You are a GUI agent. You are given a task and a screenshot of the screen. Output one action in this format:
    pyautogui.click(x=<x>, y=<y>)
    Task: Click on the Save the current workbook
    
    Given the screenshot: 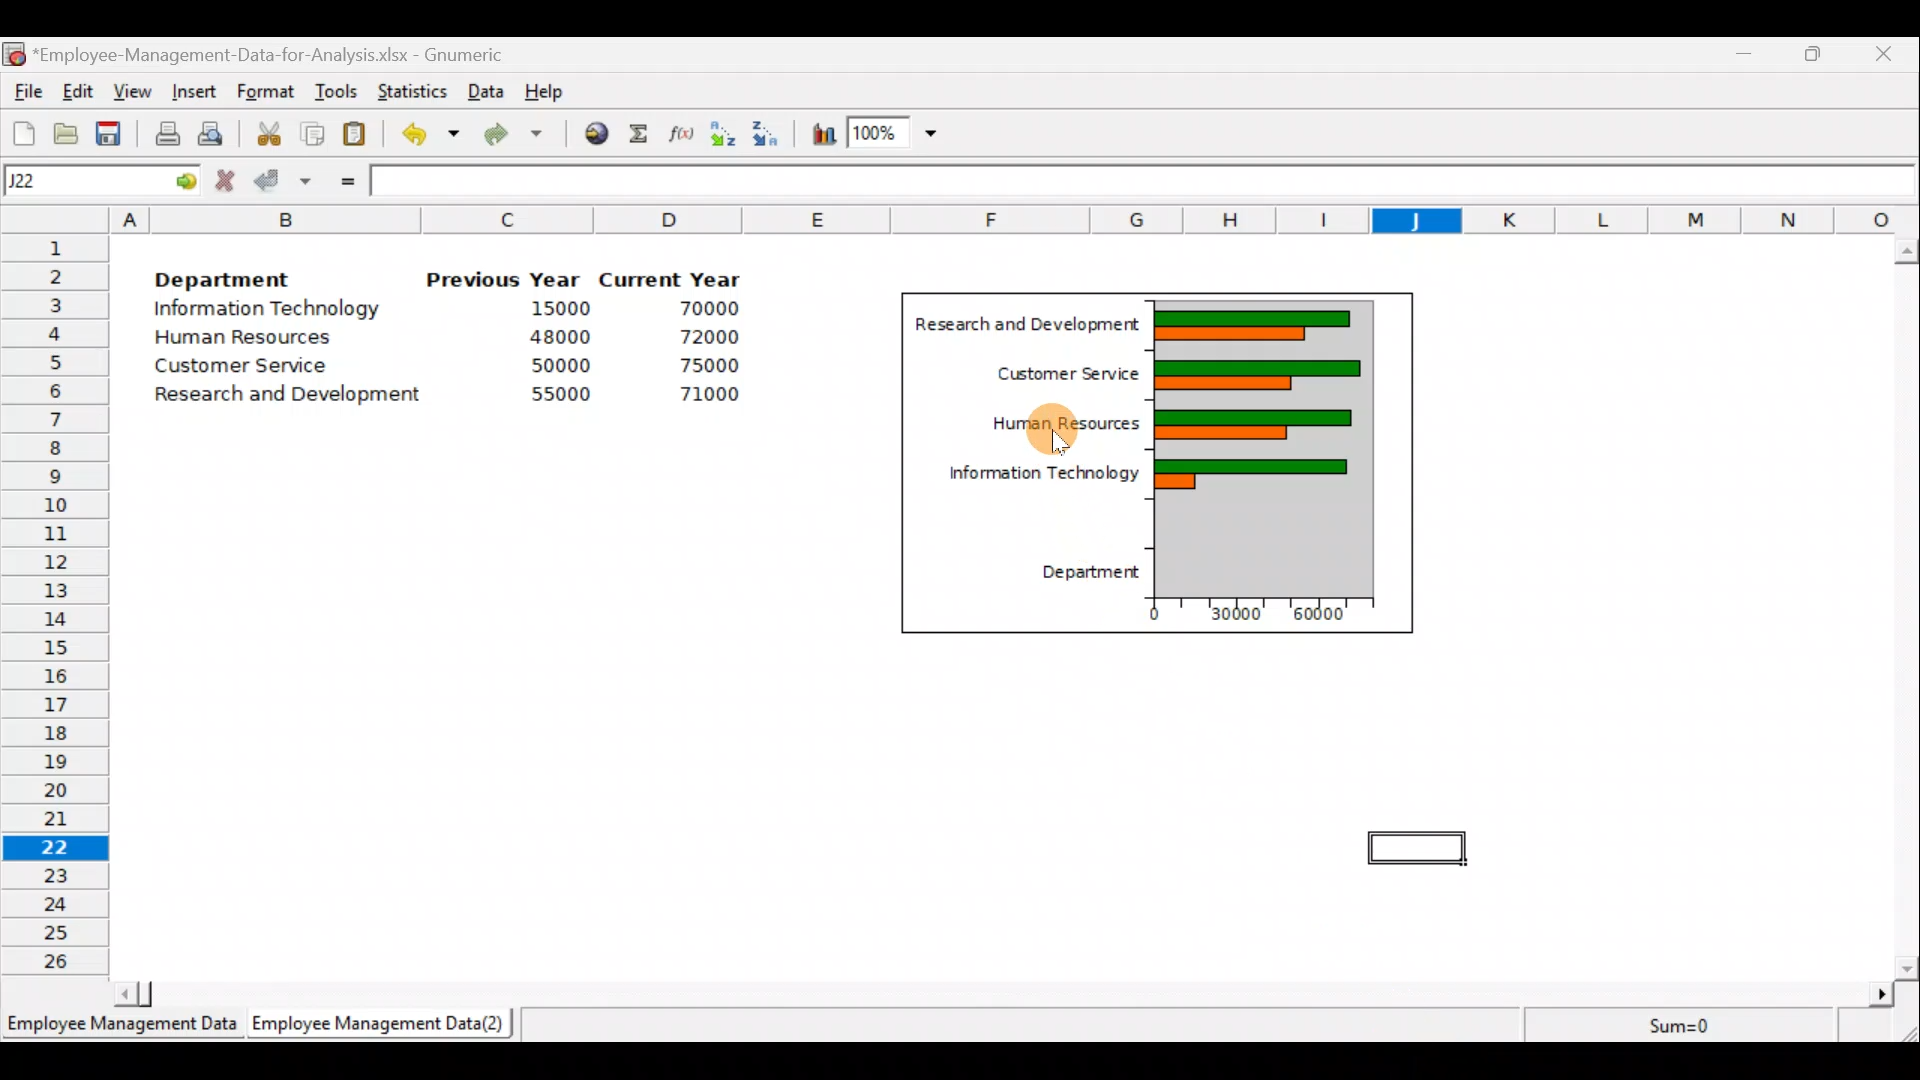 What is the action you would take?
    pyautogui.click(x=110, y=131)
    